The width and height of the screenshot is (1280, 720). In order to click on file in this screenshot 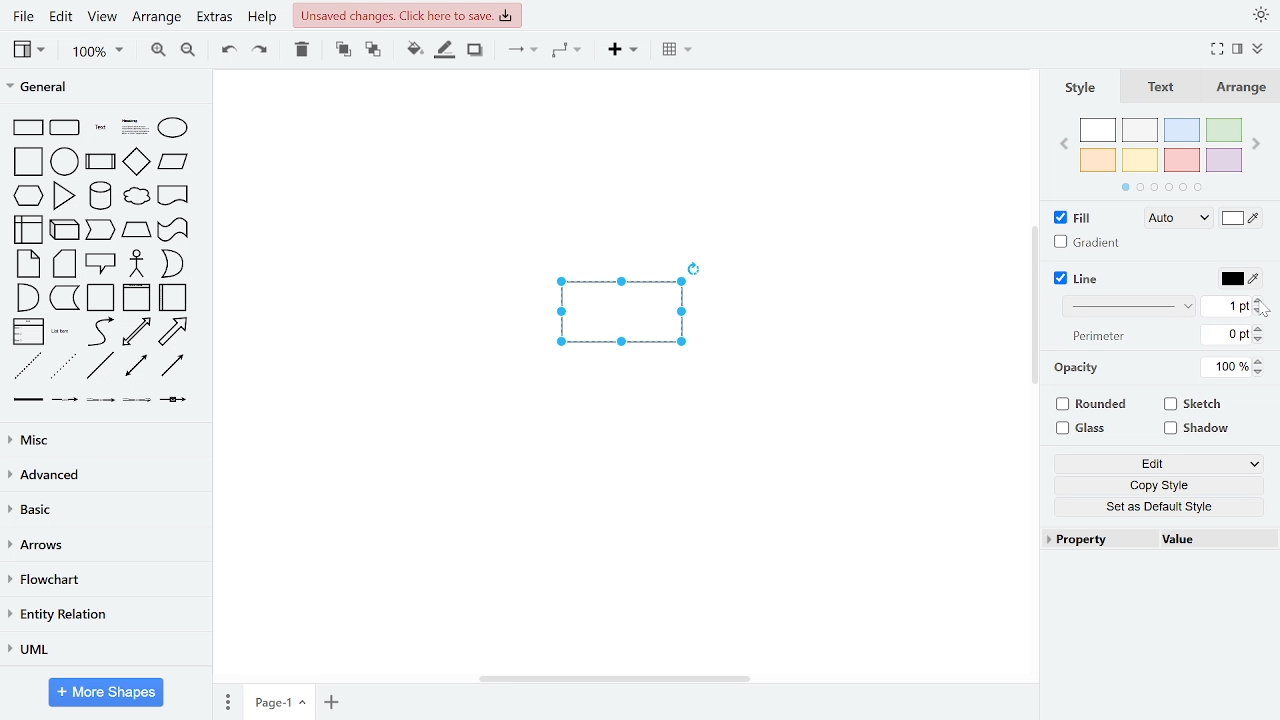, I will do `click(22, 16)`.